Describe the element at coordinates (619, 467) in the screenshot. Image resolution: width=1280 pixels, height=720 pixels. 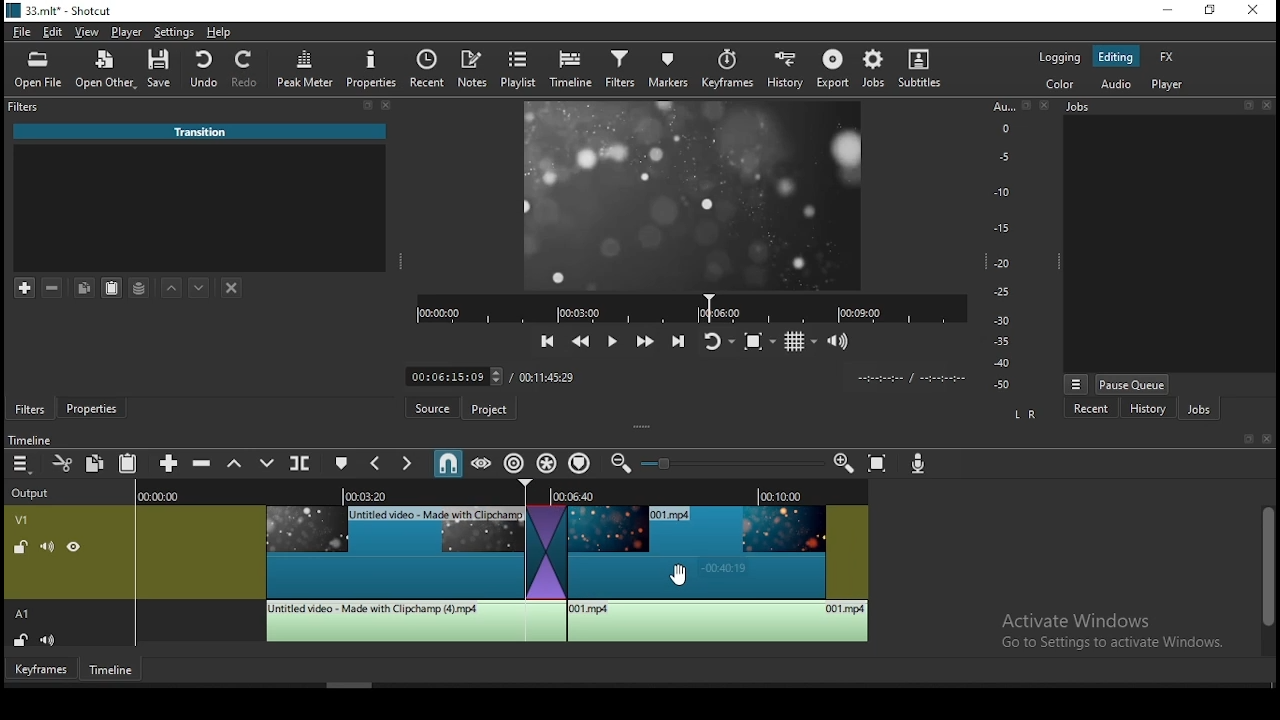
I see `zoom timeline out` at that location.